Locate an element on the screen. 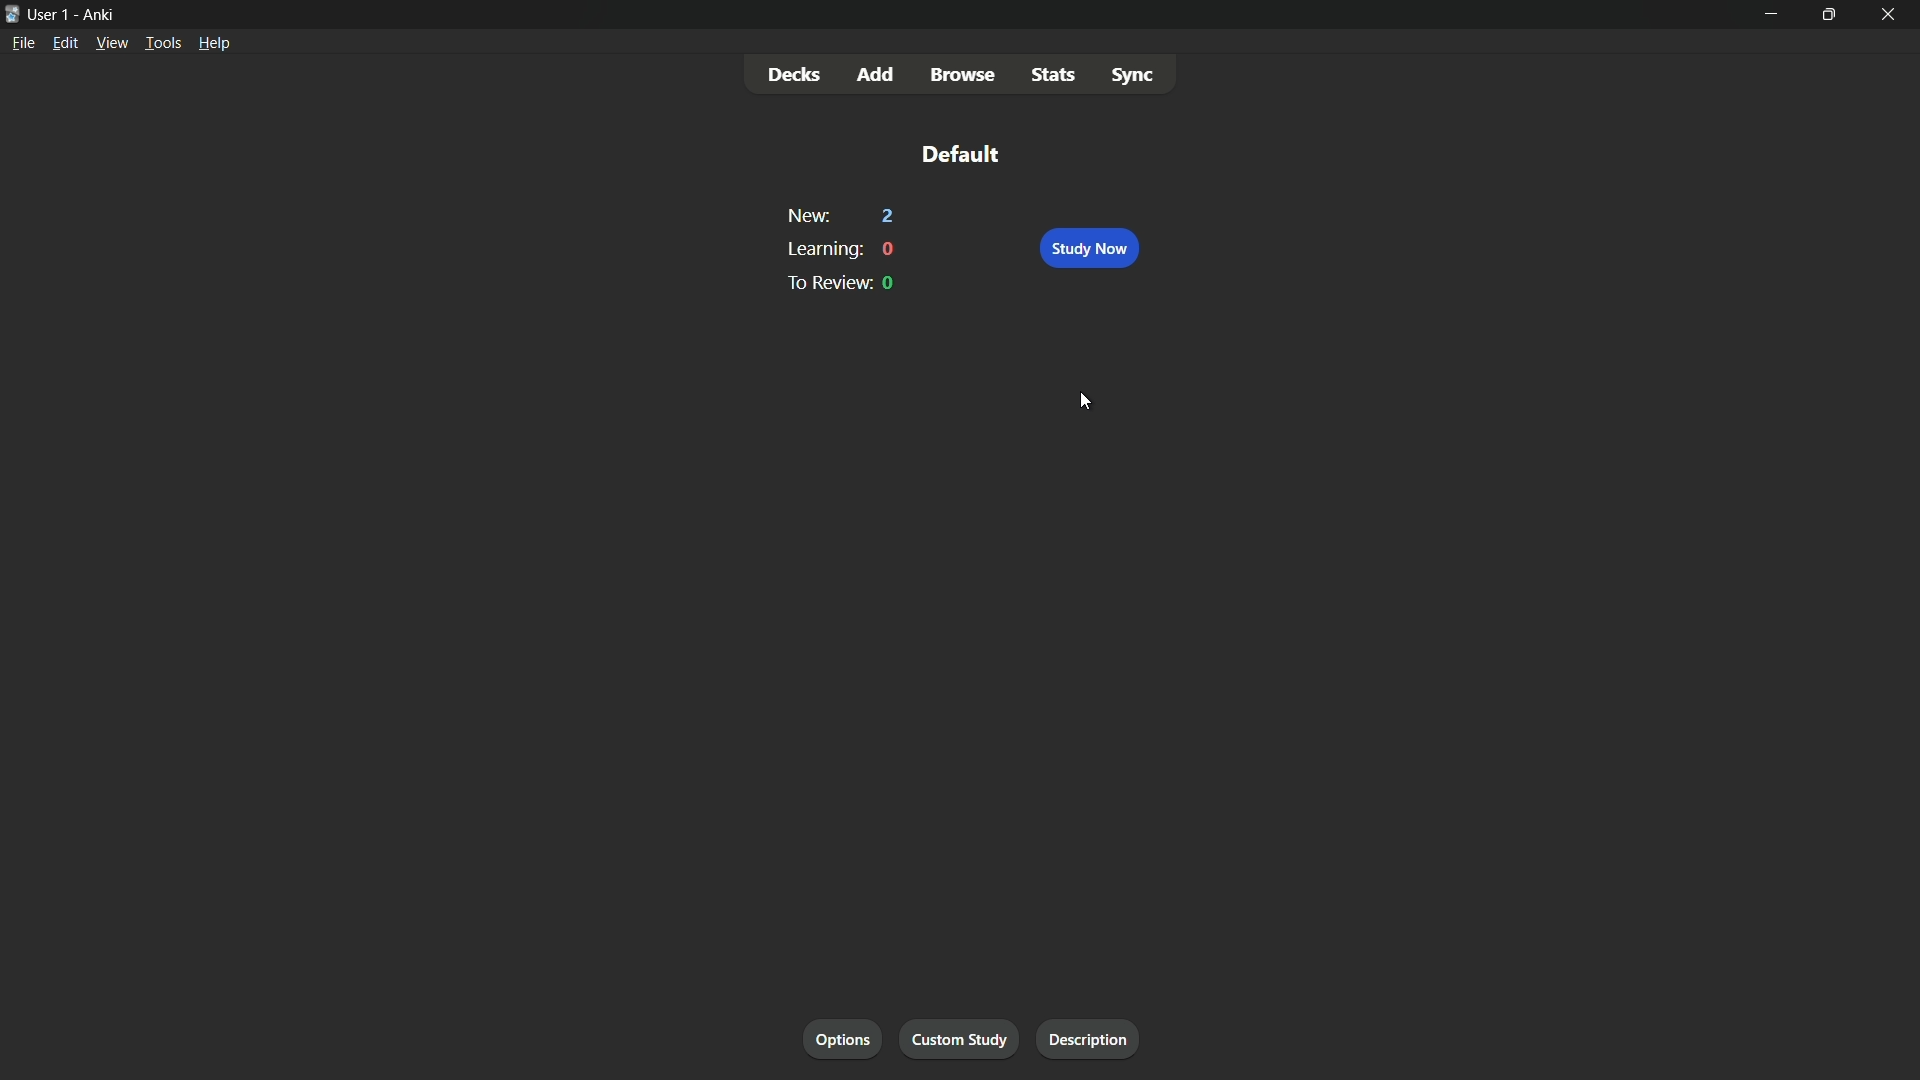 This screenshot has width=1920, height=1080. 0 is located at coordinates (890, 250).